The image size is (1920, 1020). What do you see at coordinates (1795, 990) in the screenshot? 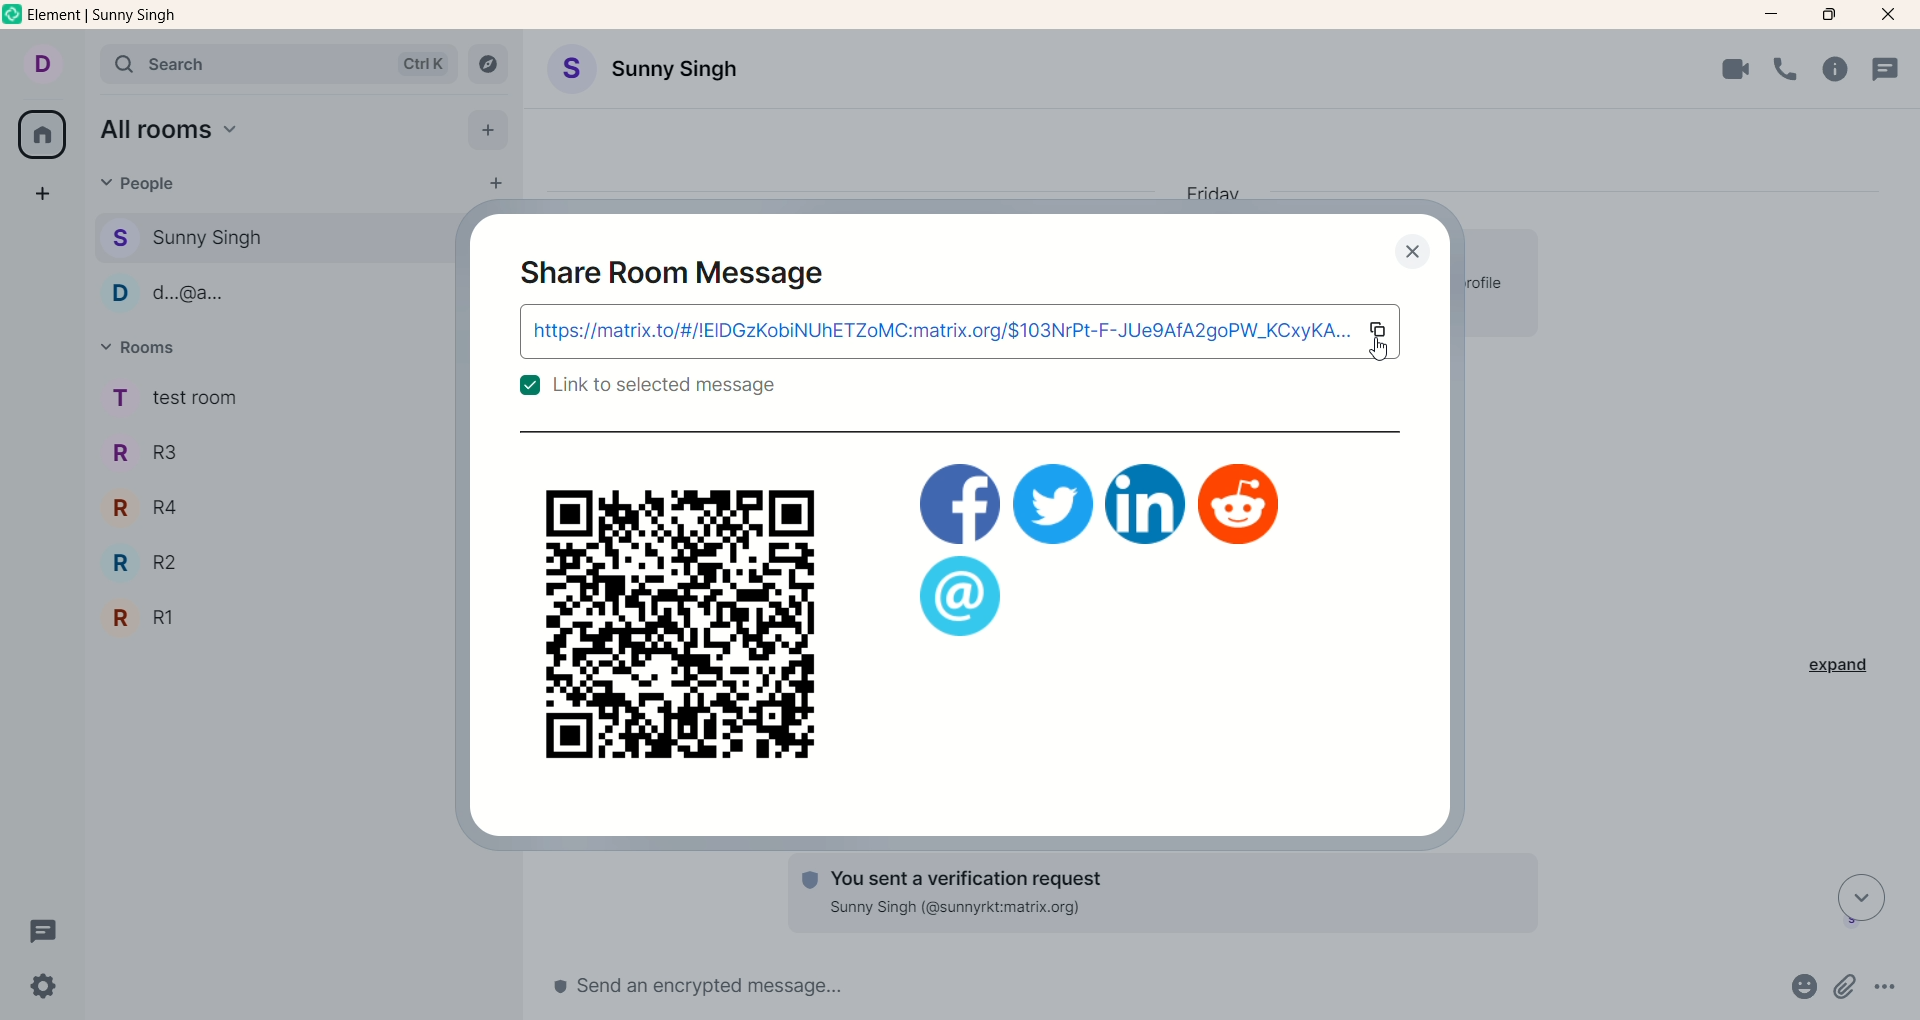
I see `emojis` at bounding box center [1795, 990].